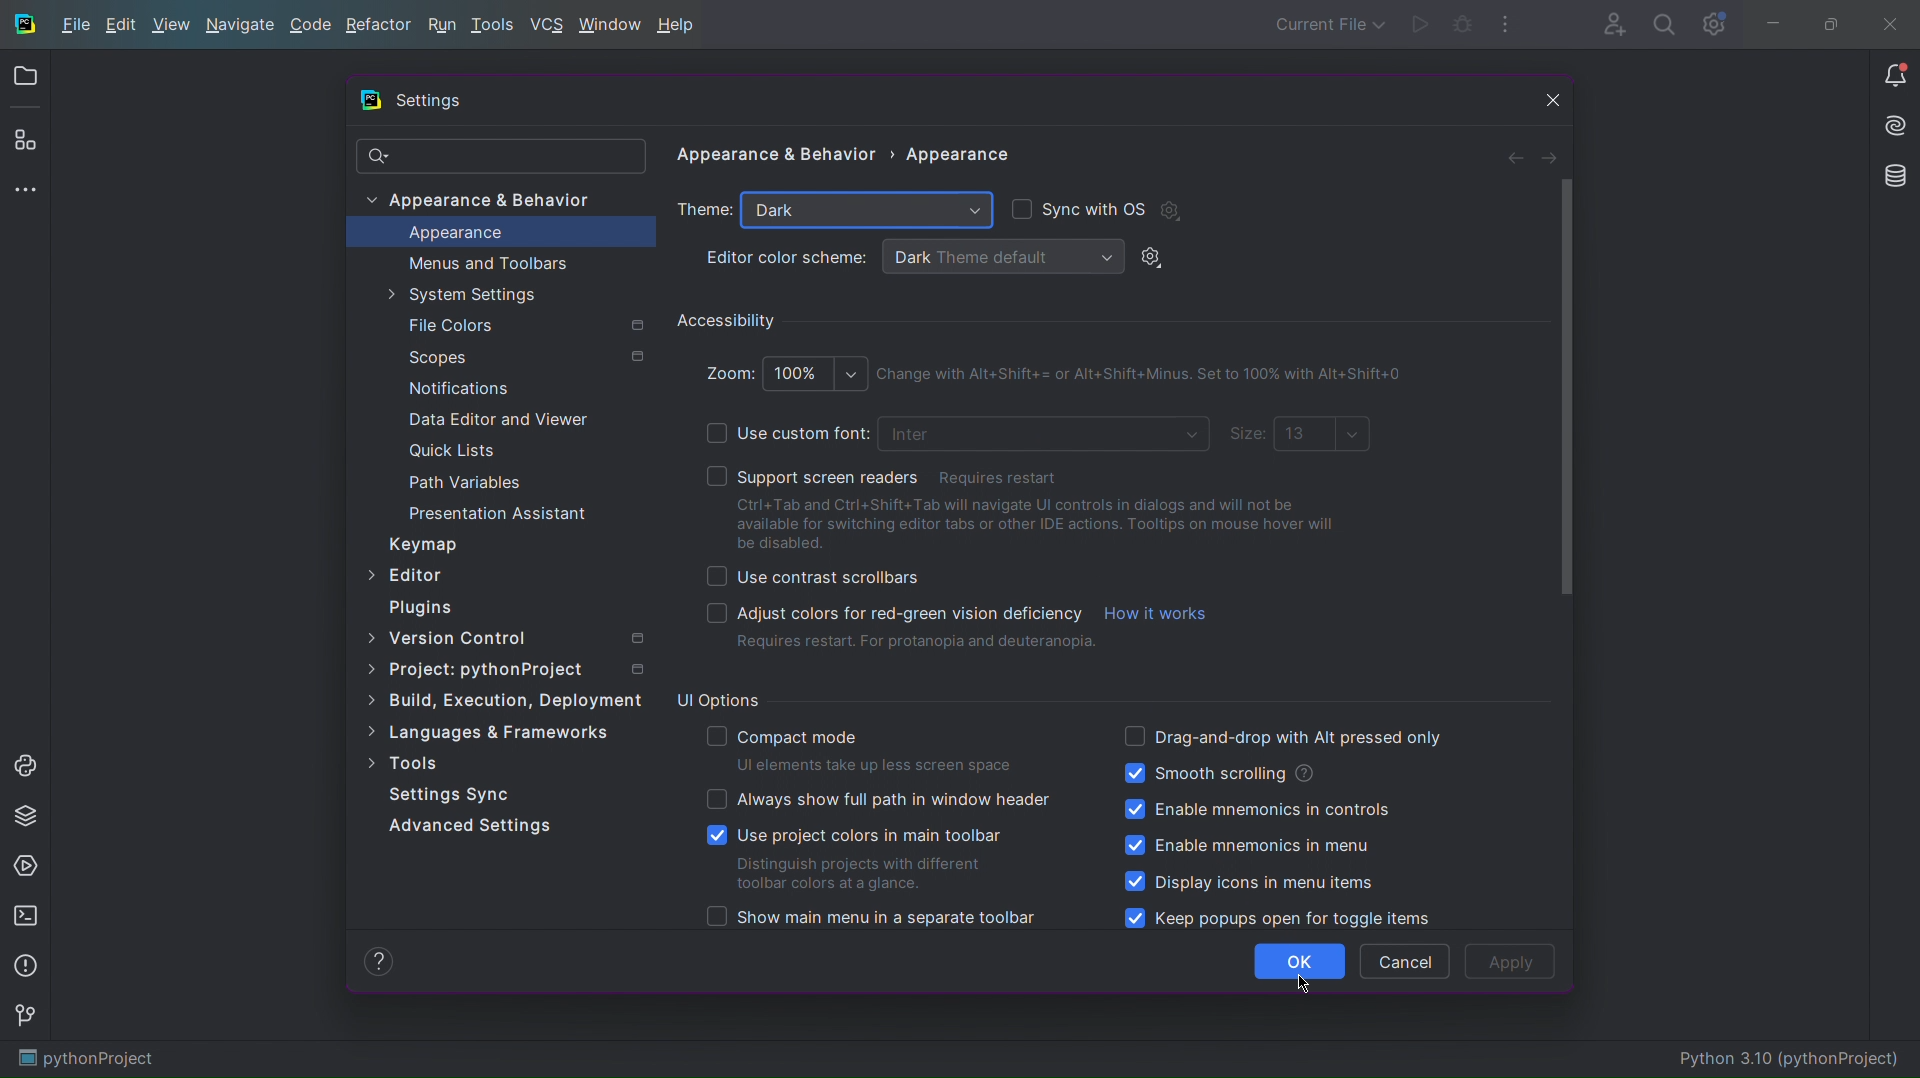 This screenshot has height=1078, width=1920. I want to click on Appearance & Behavior, so click(486, 201).